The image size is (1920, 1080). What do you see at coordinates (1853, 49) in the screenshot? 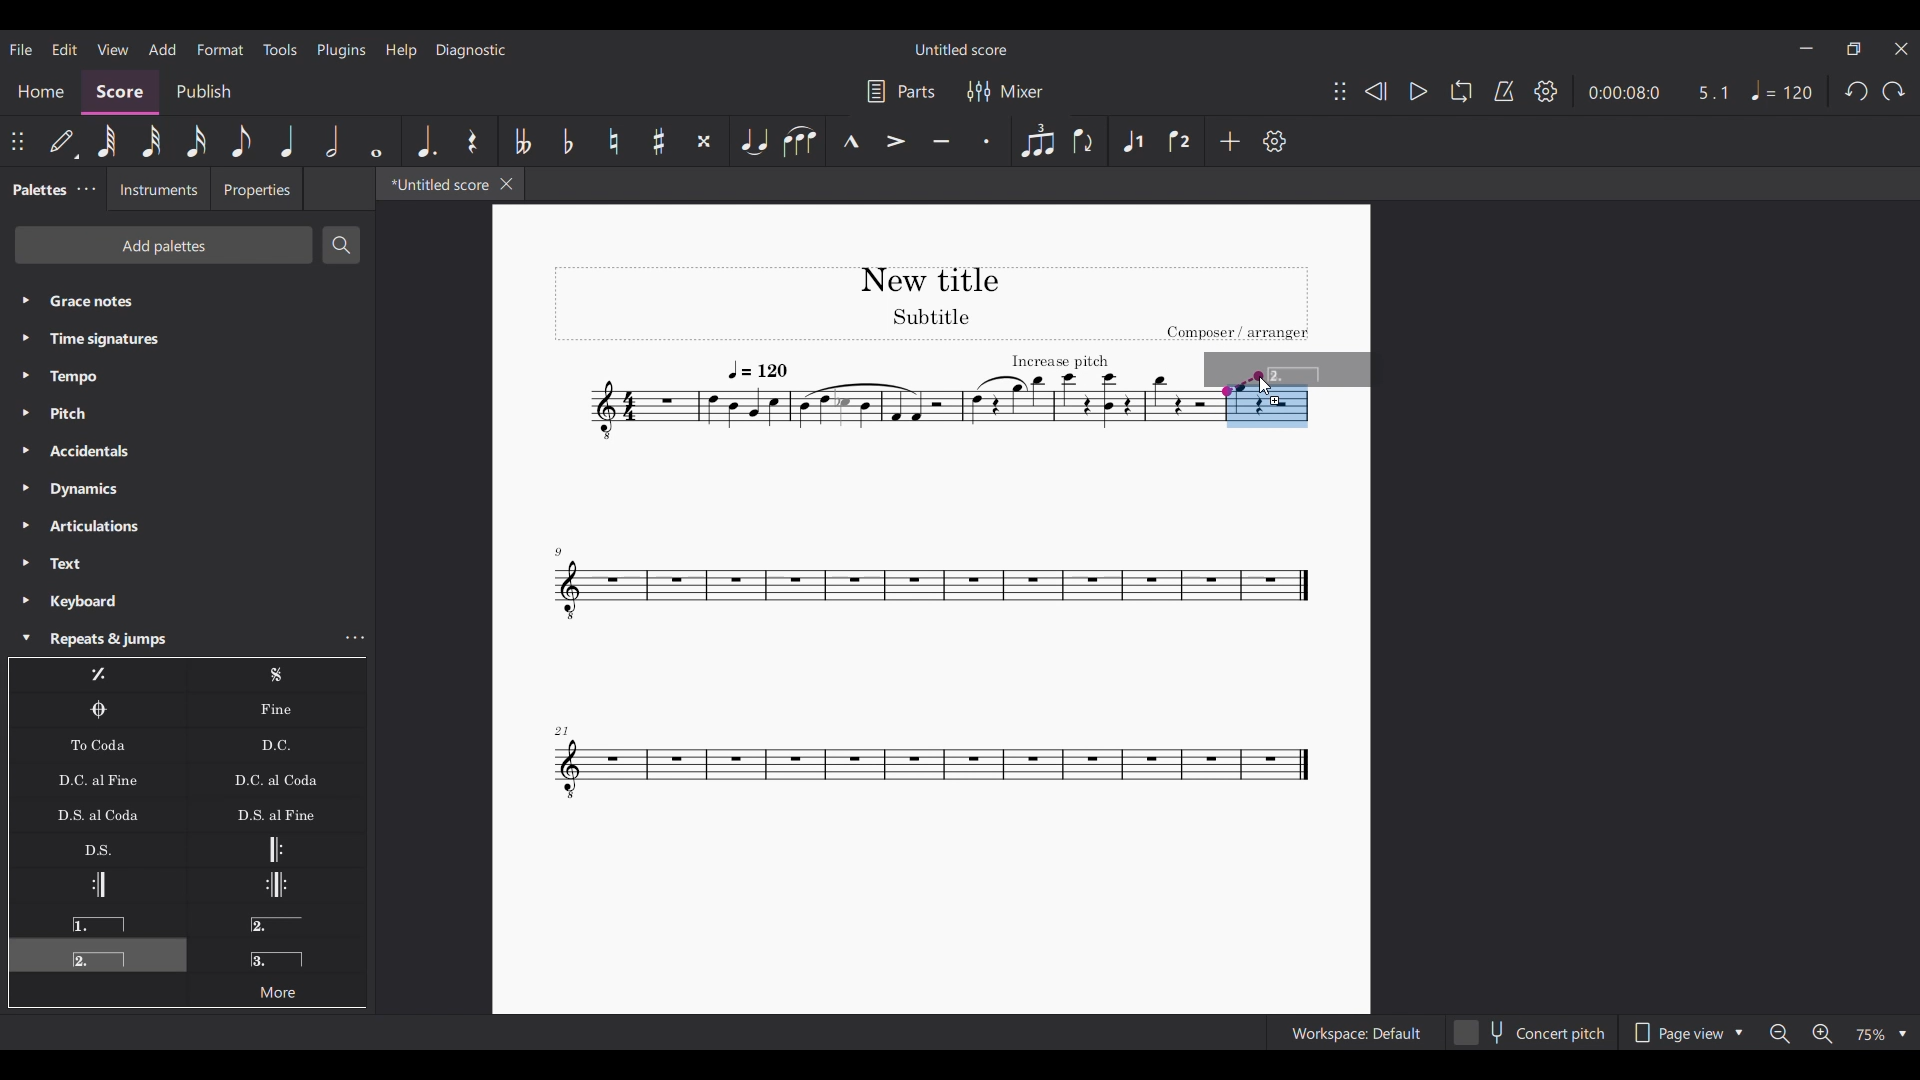
I see `Show in smaller tab` at bounding box center [1853, 49].